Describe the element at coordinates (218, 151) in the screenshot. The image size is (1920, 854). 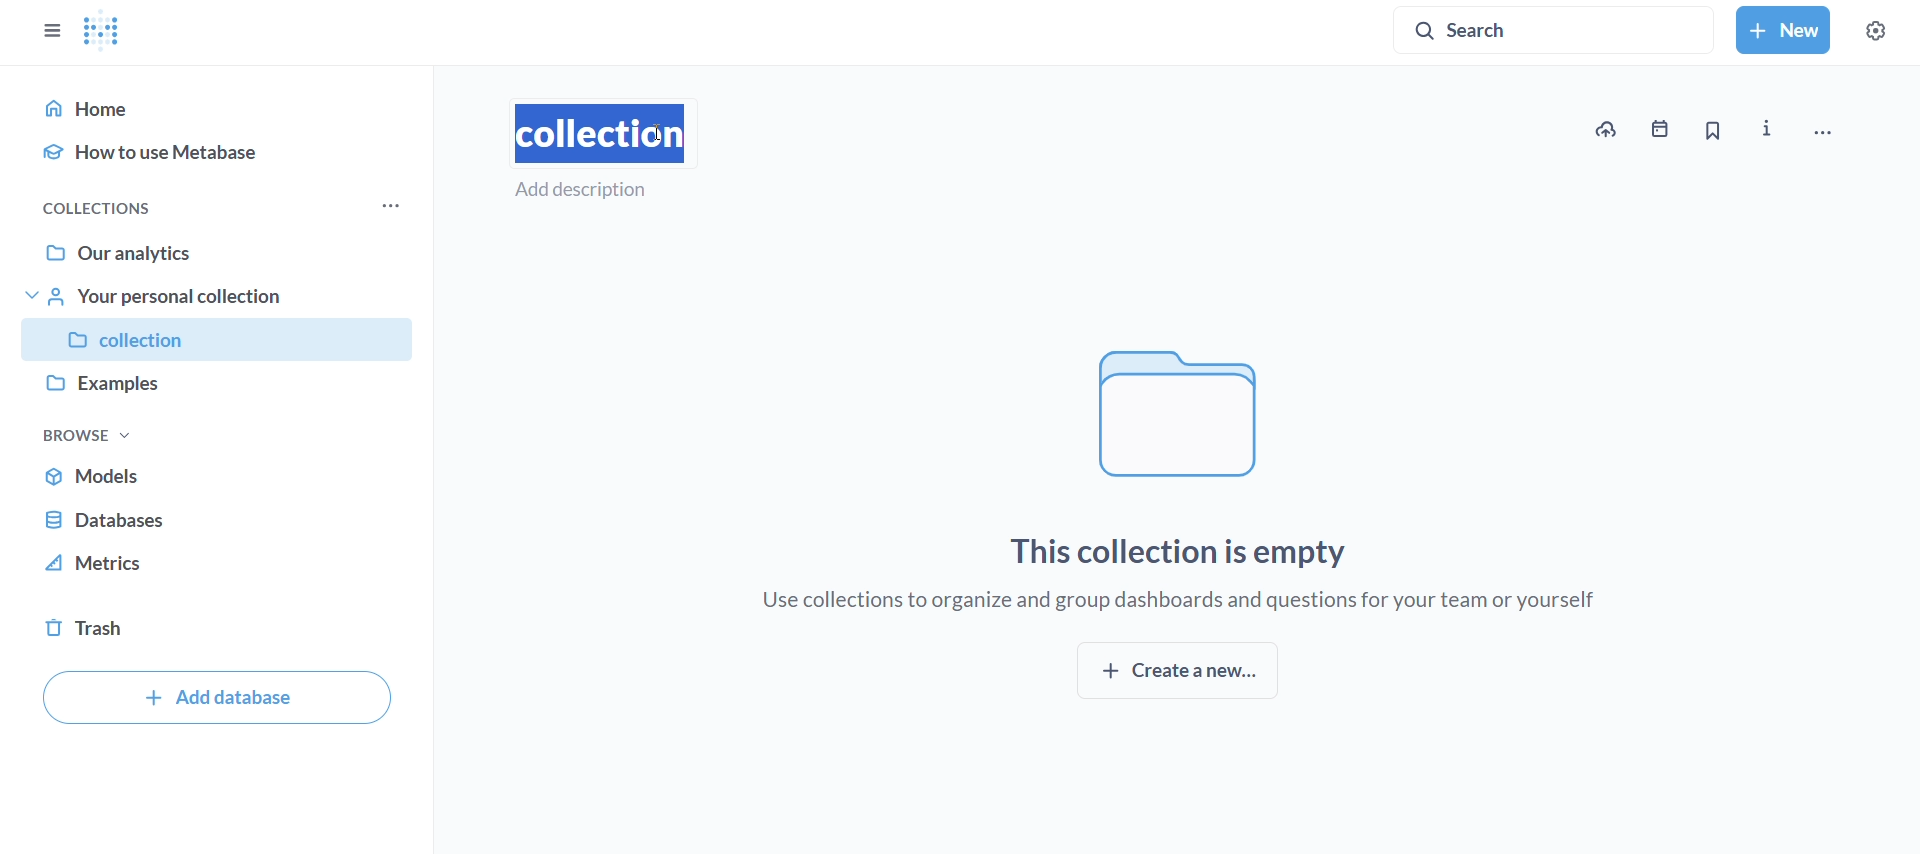
I see `how to use metabase` at that location.